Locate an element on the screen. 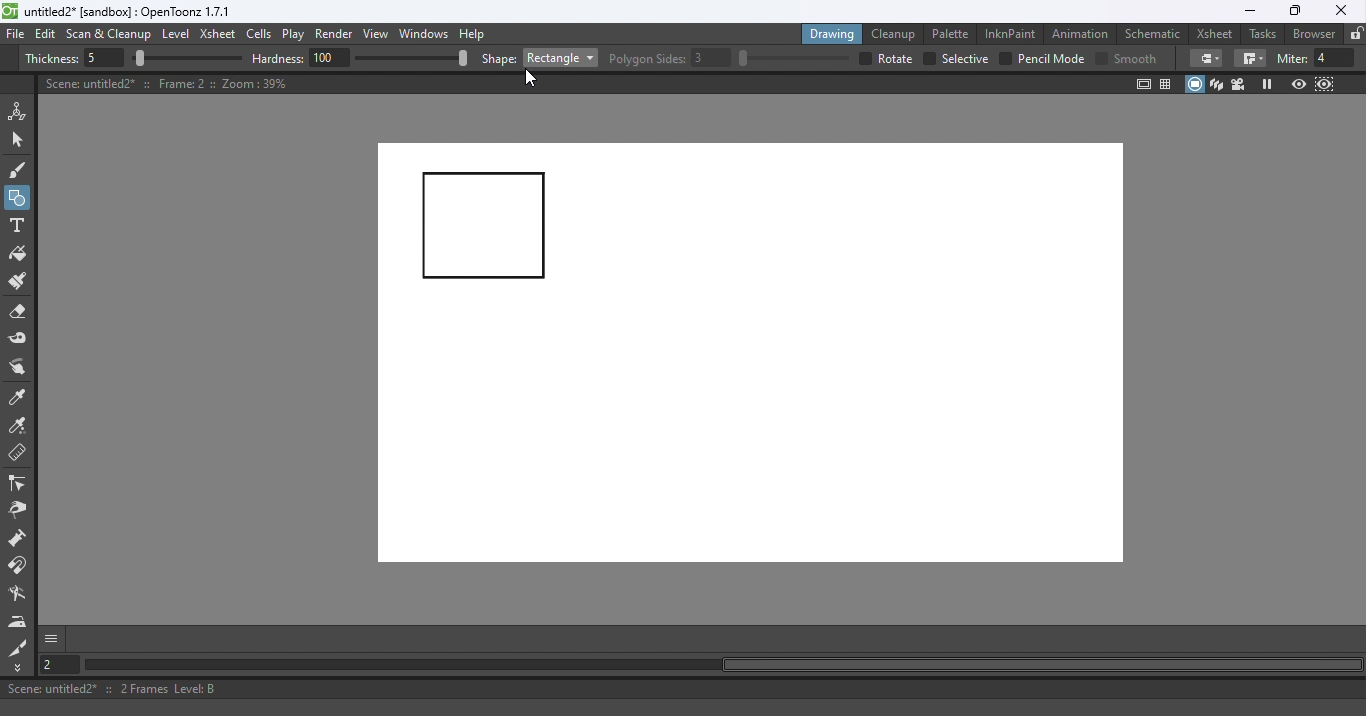 This screenshot has height=716, width=1366. slider is located at coordinates (793, 58).